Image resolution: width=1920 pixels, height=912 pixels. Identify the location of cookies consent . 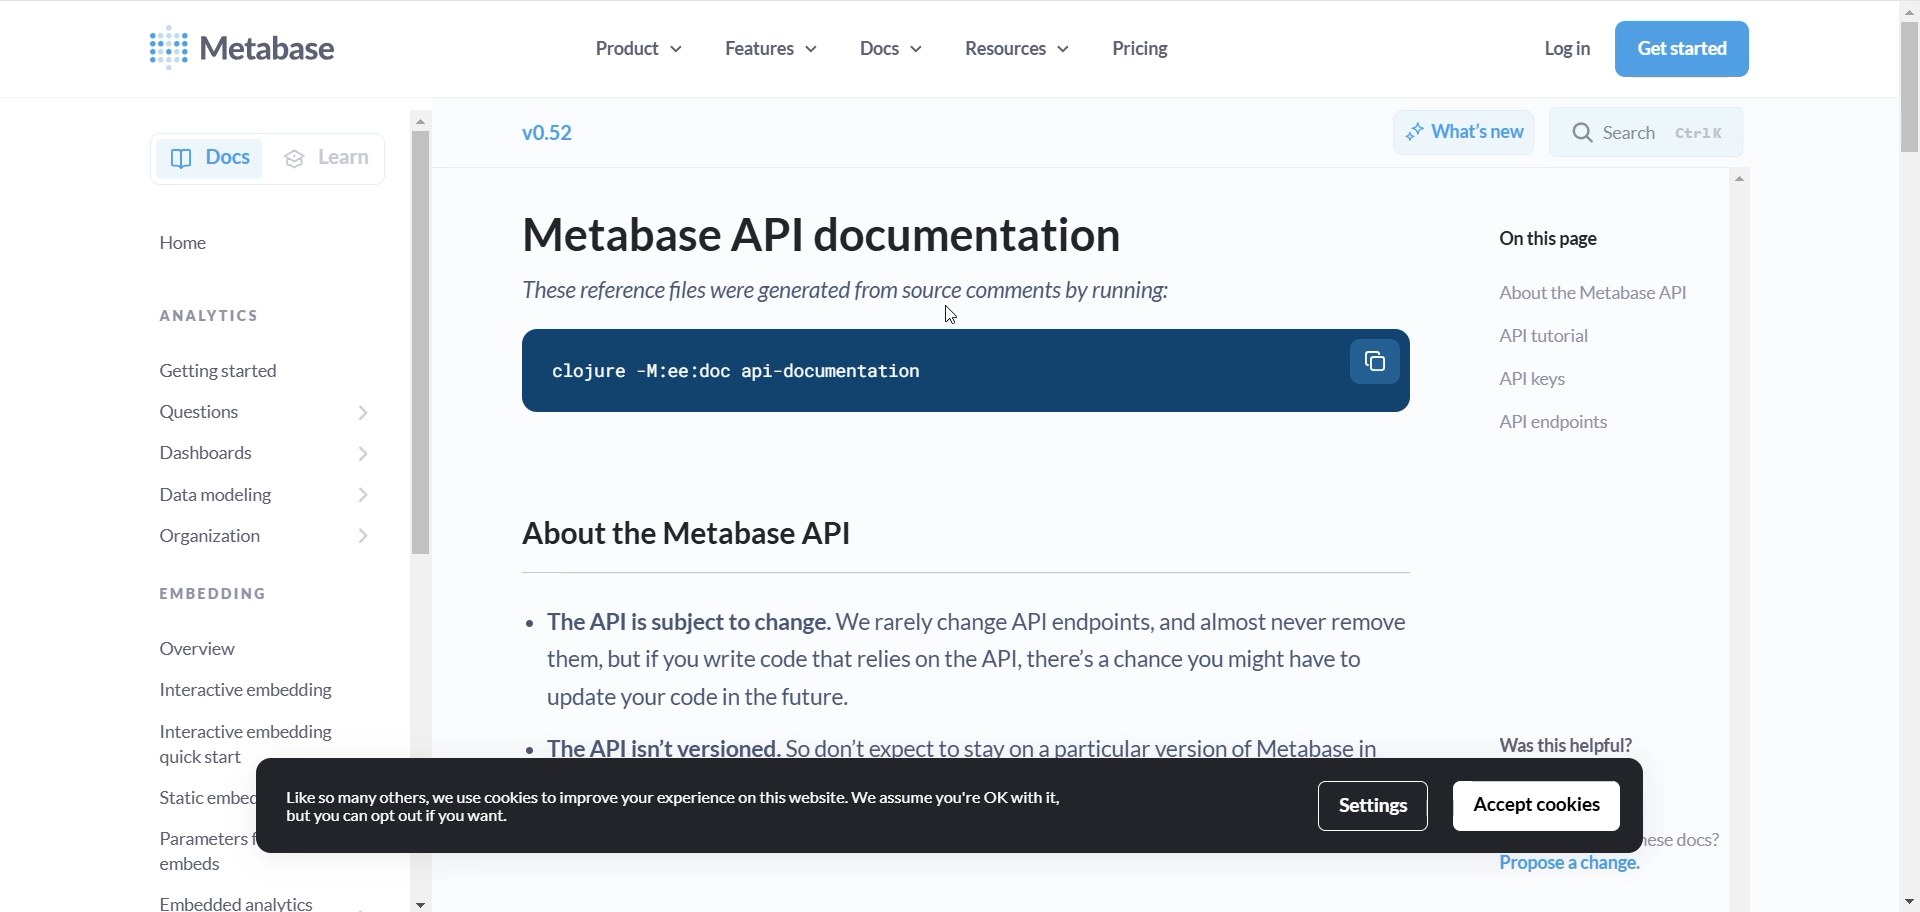
(690, 812).